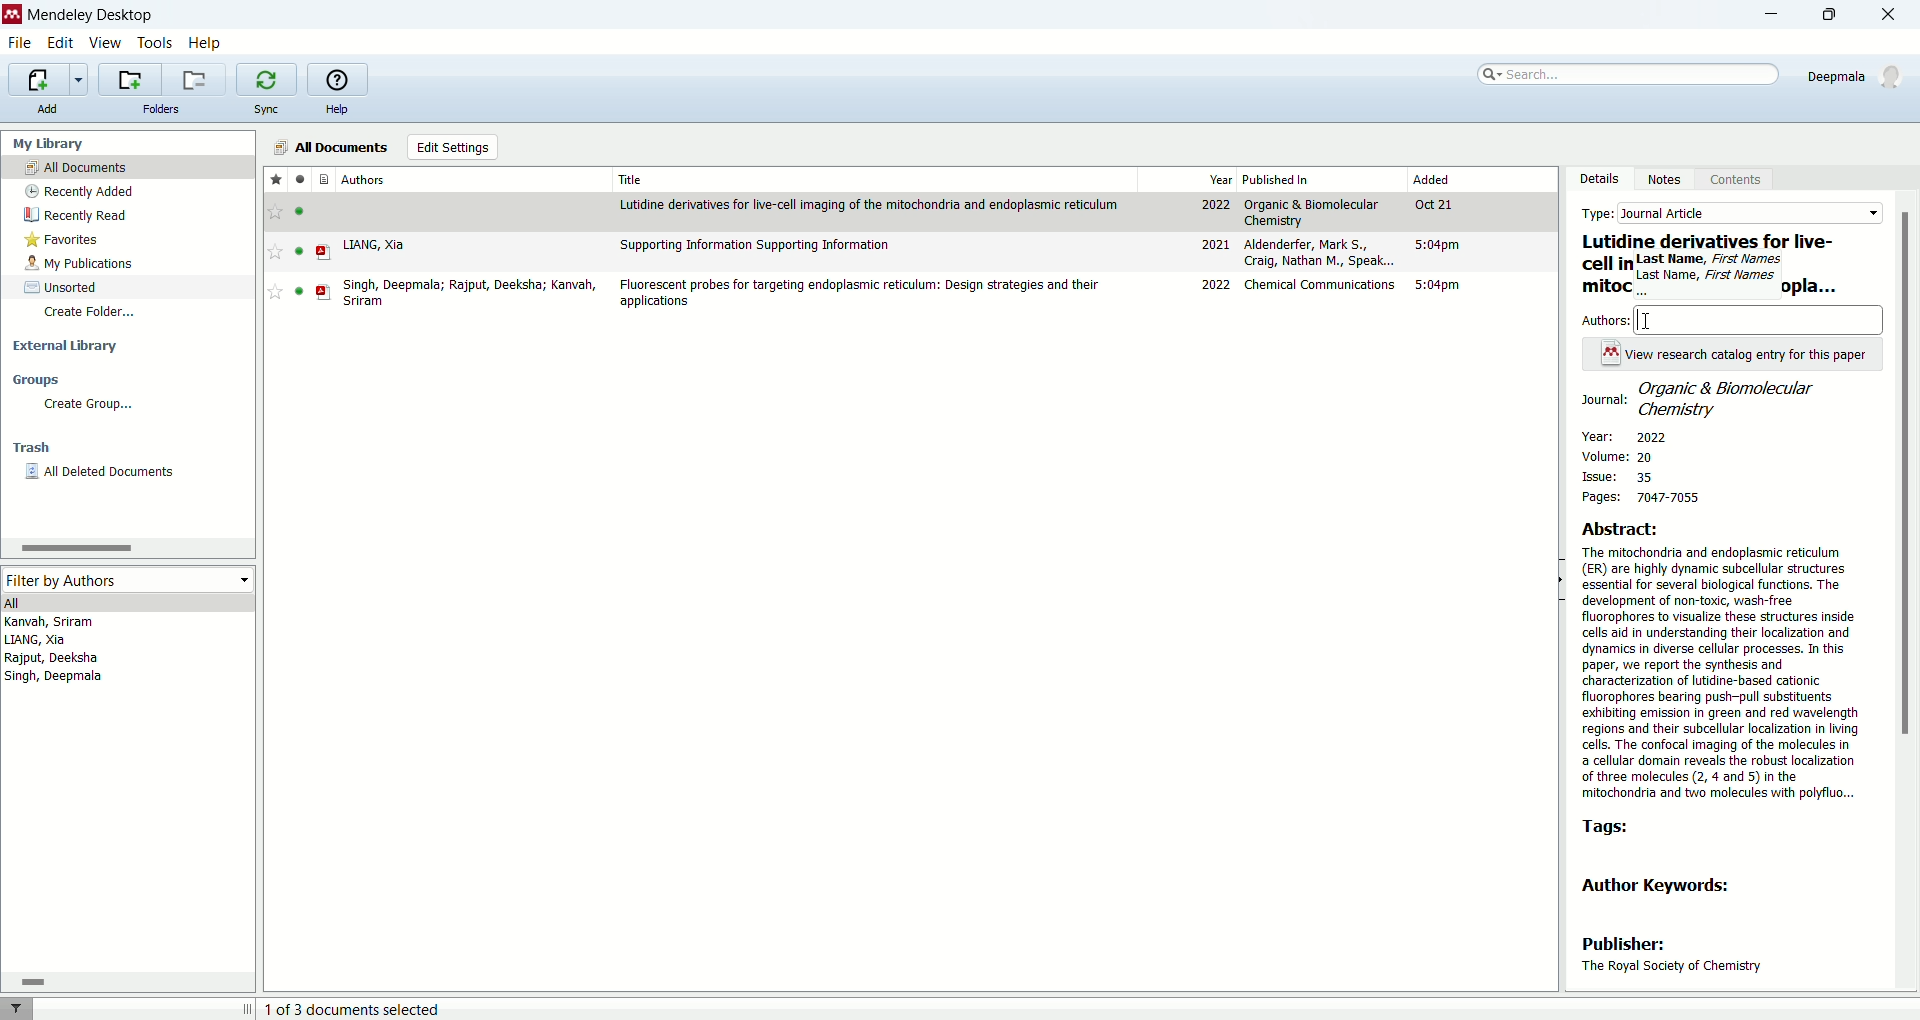  Describe the element at coordinates (1297, 180) in the screenshot. I see `published in` at that location.